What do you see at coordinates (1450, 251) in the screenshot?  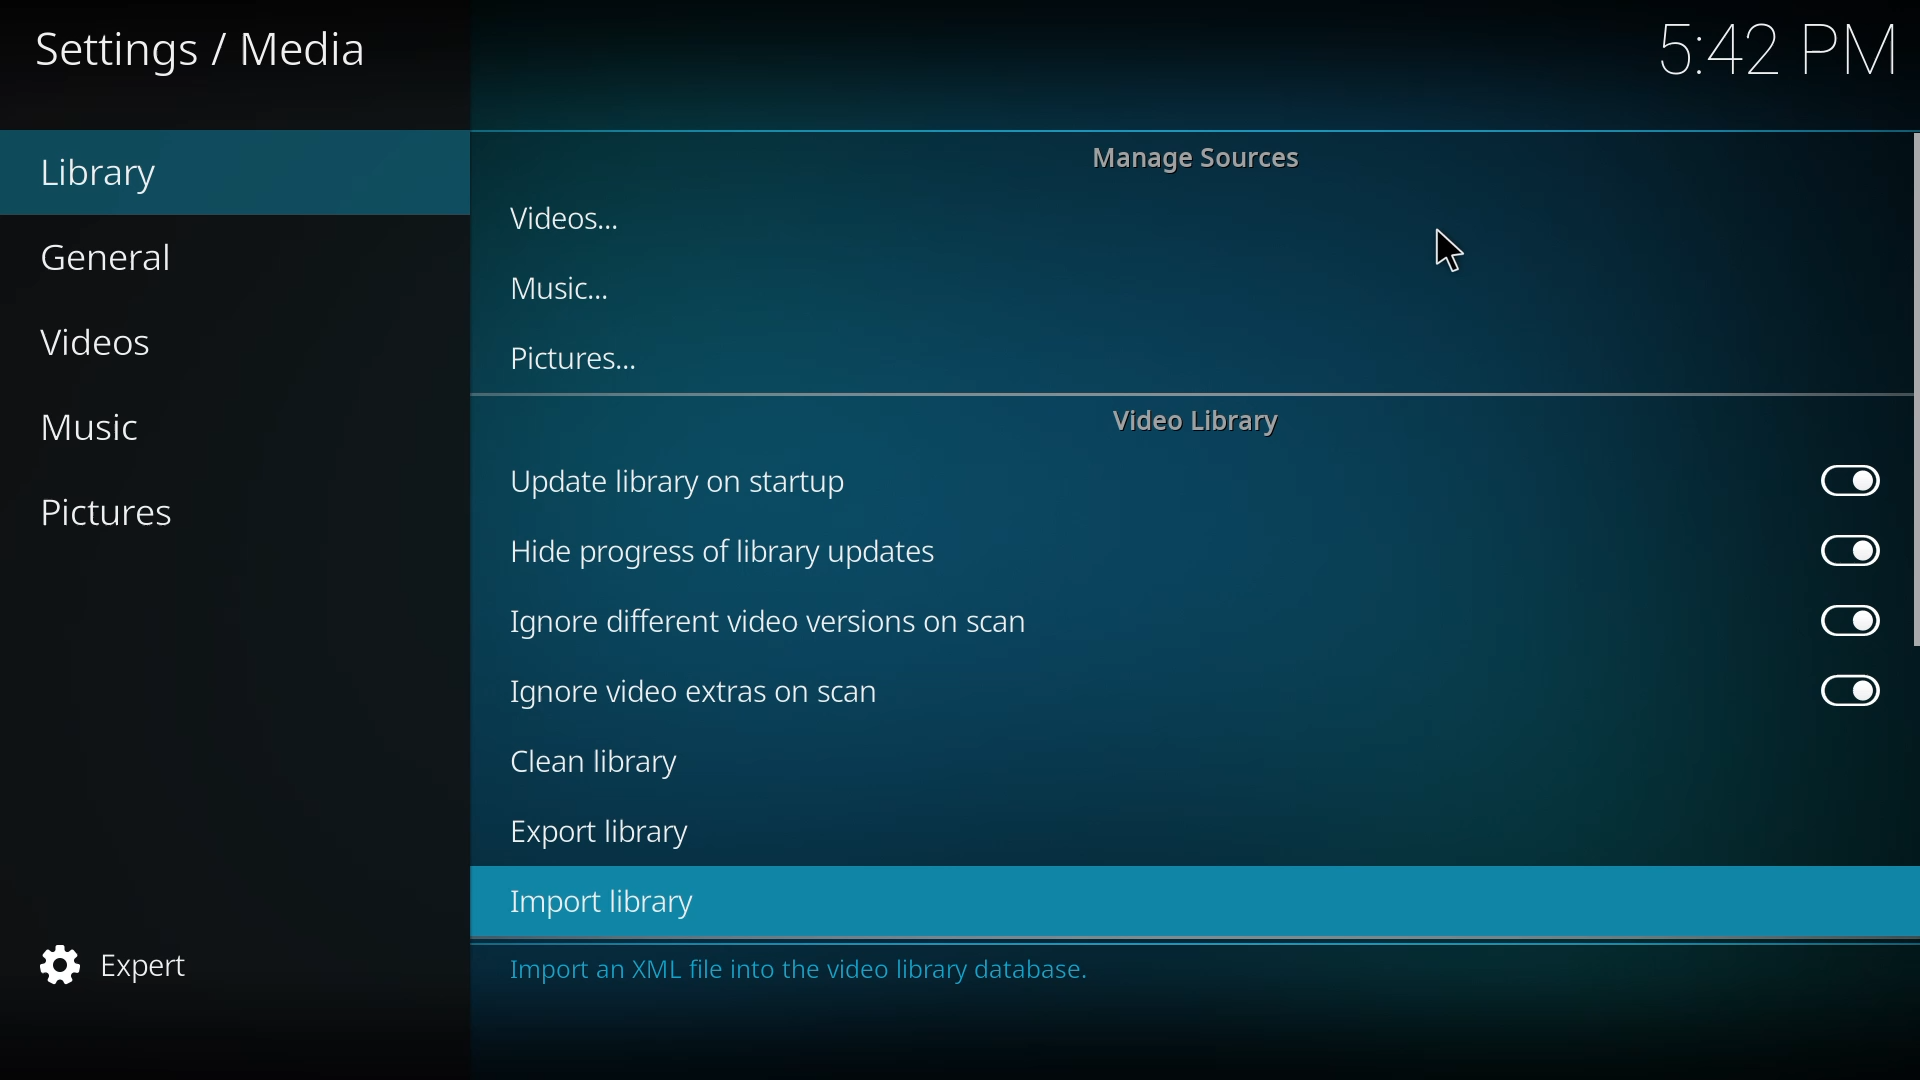 I see `cursor` at bounding box center [1450, 251].